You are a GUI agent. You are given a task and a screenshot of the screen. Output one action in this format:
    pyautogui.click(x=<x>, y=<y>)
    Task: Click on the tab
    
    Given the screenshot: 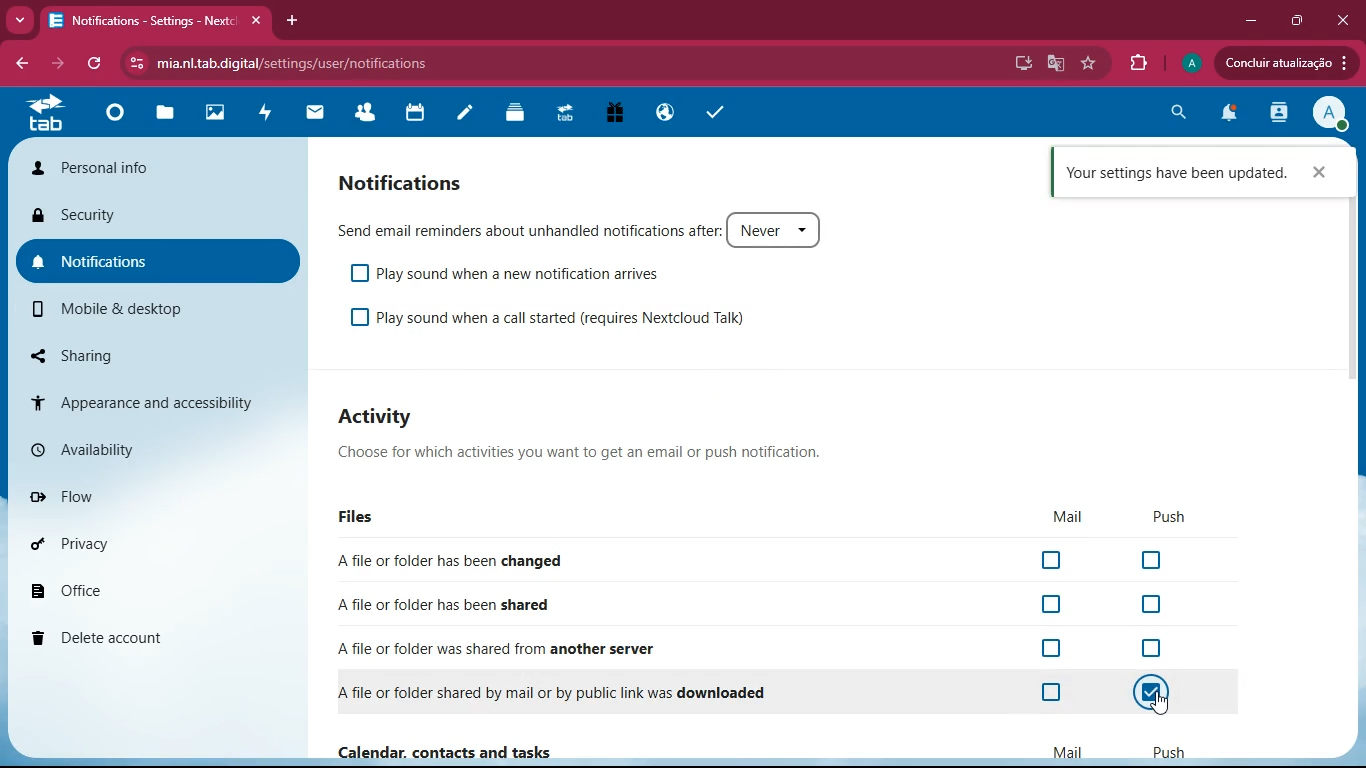 What is the action you would take?
    pyautogui.click(x=561, y=113)
    